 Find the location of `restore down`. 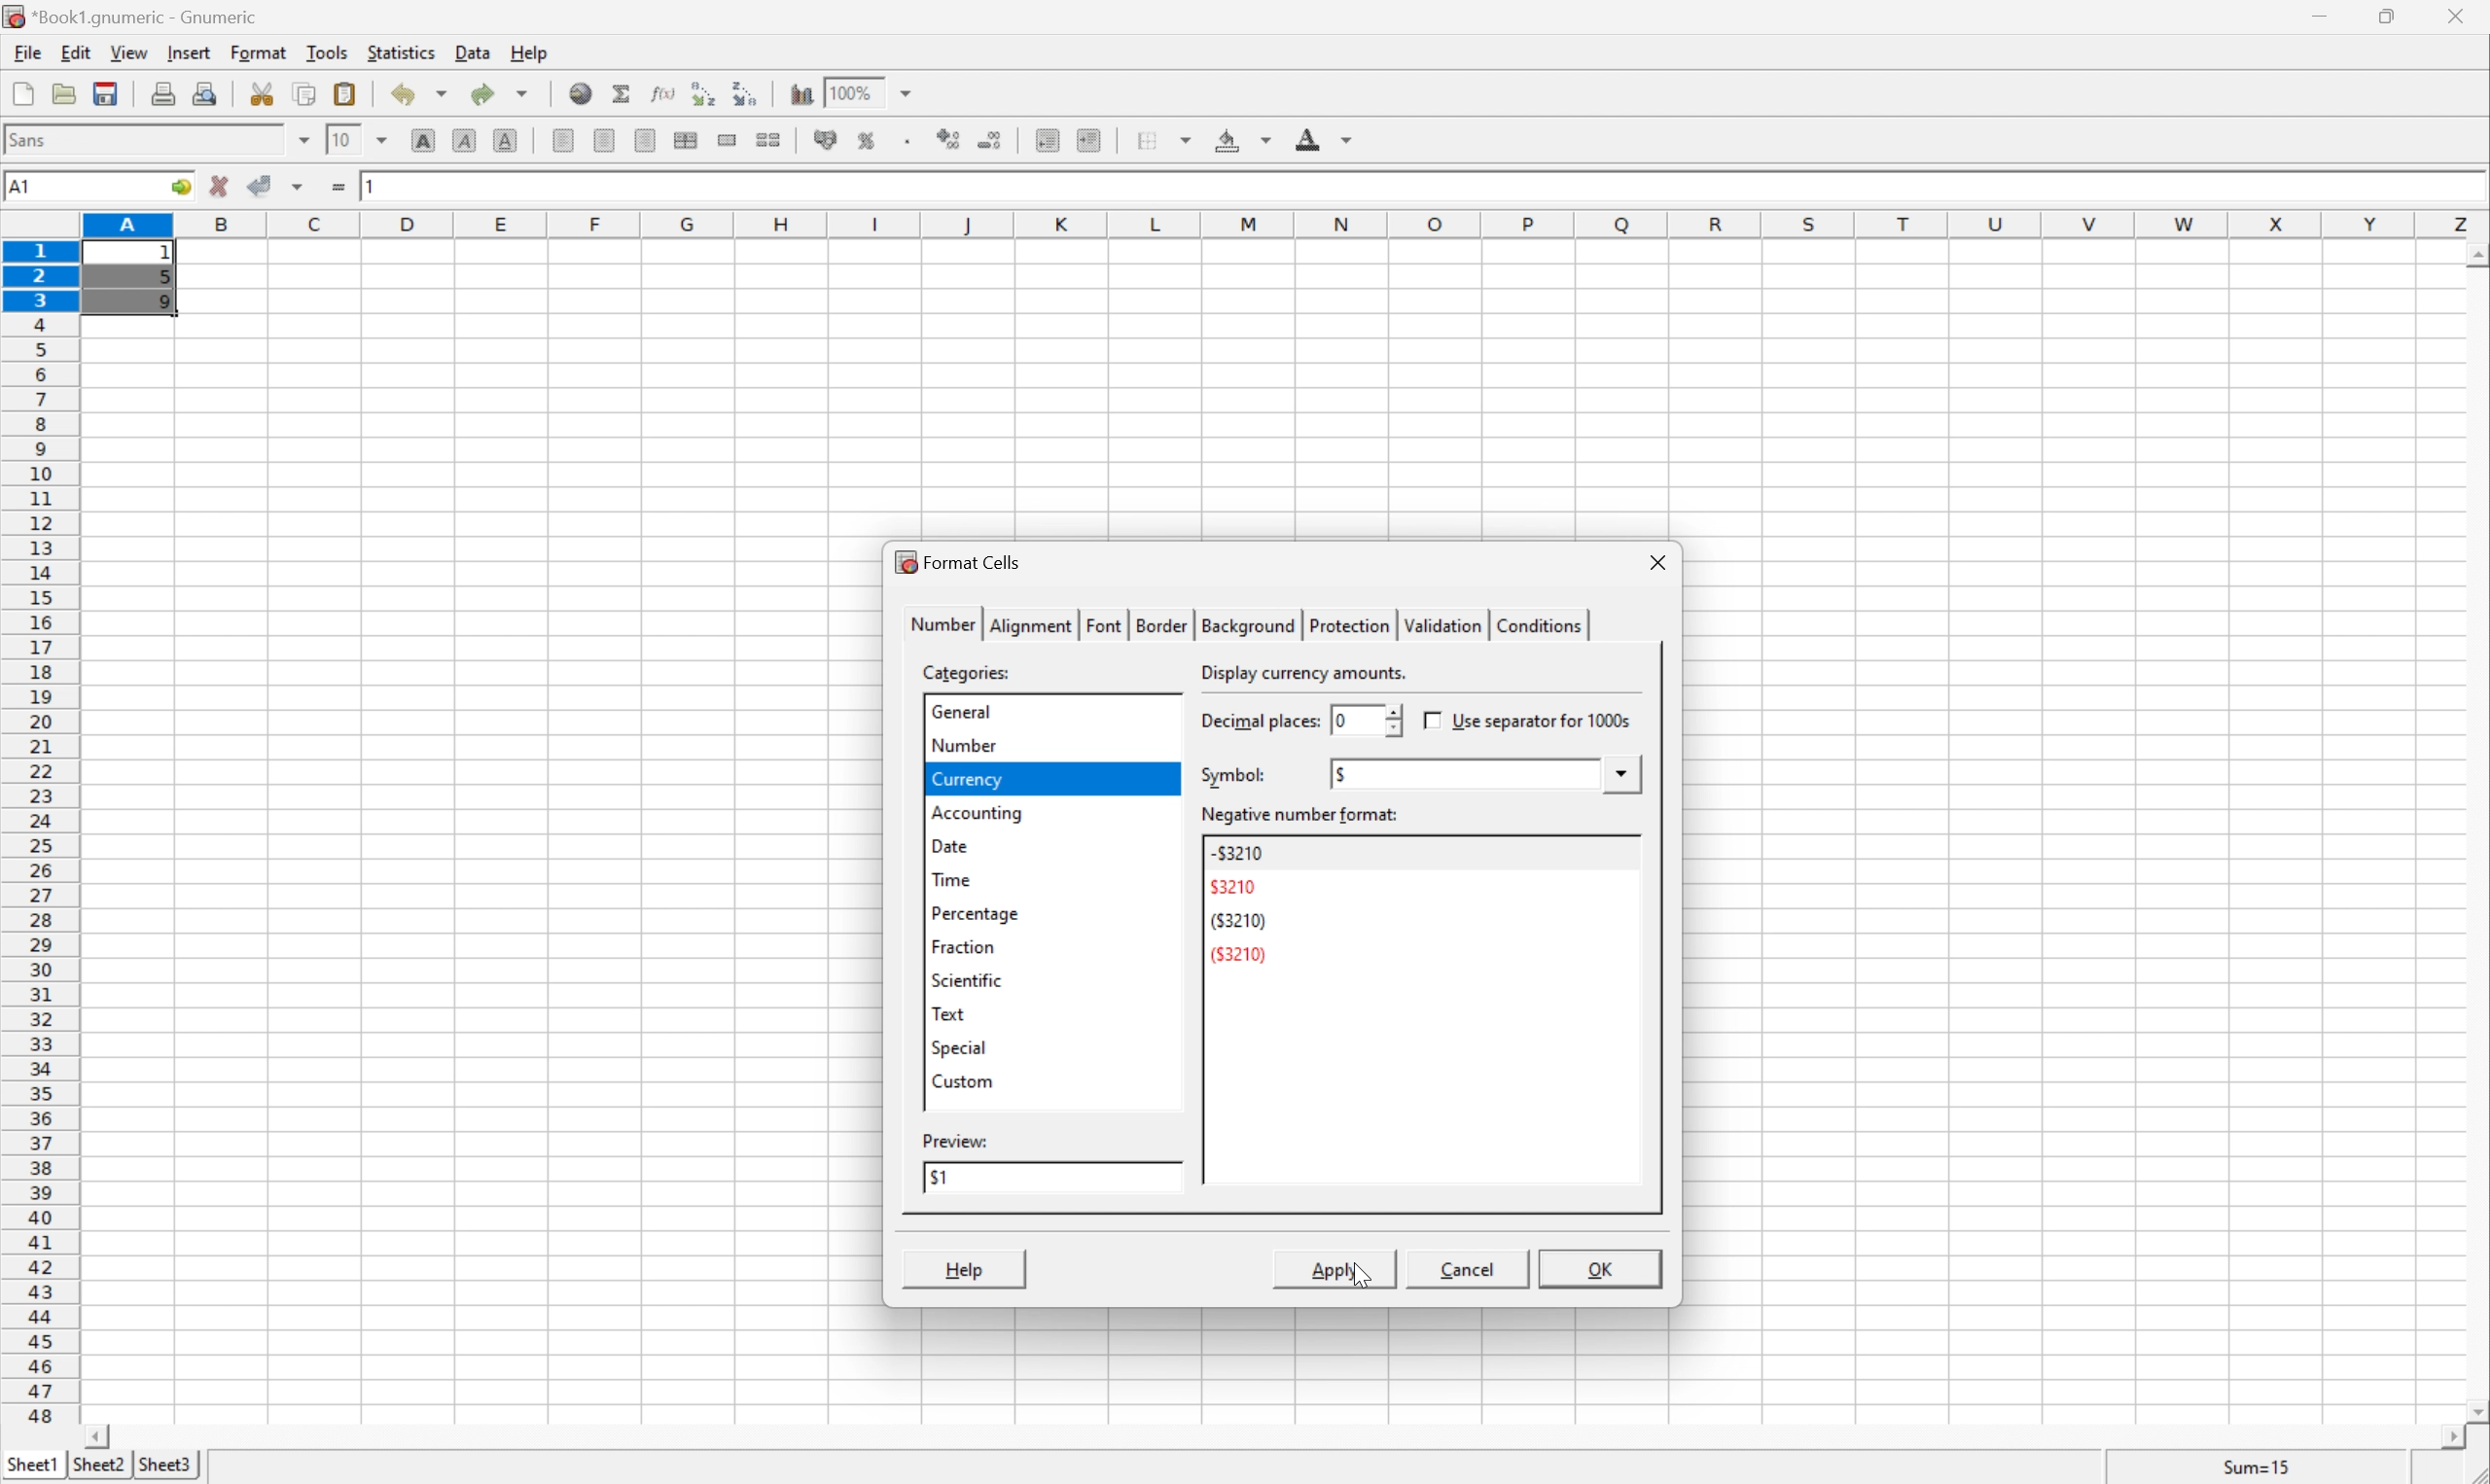

restore down is located at coordinates (2389, 16).